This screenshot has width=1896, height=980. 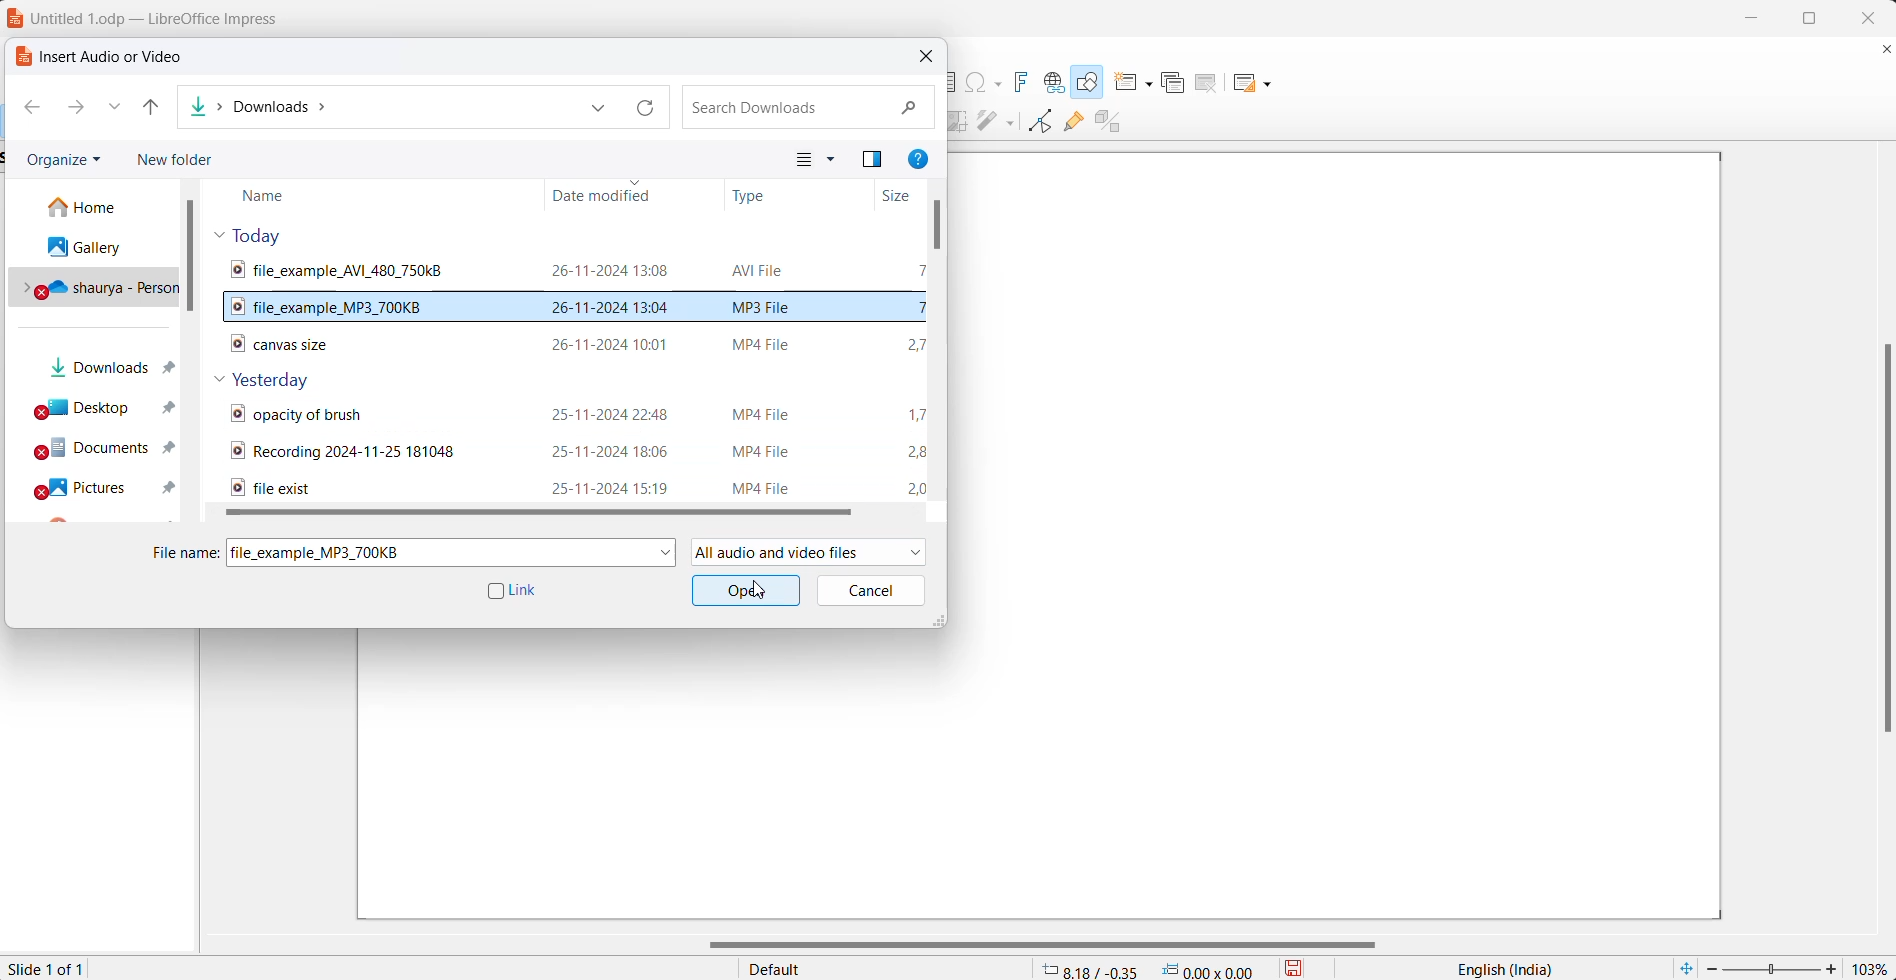 I want to click on zoom percentage, so click(x=1871, y=967).